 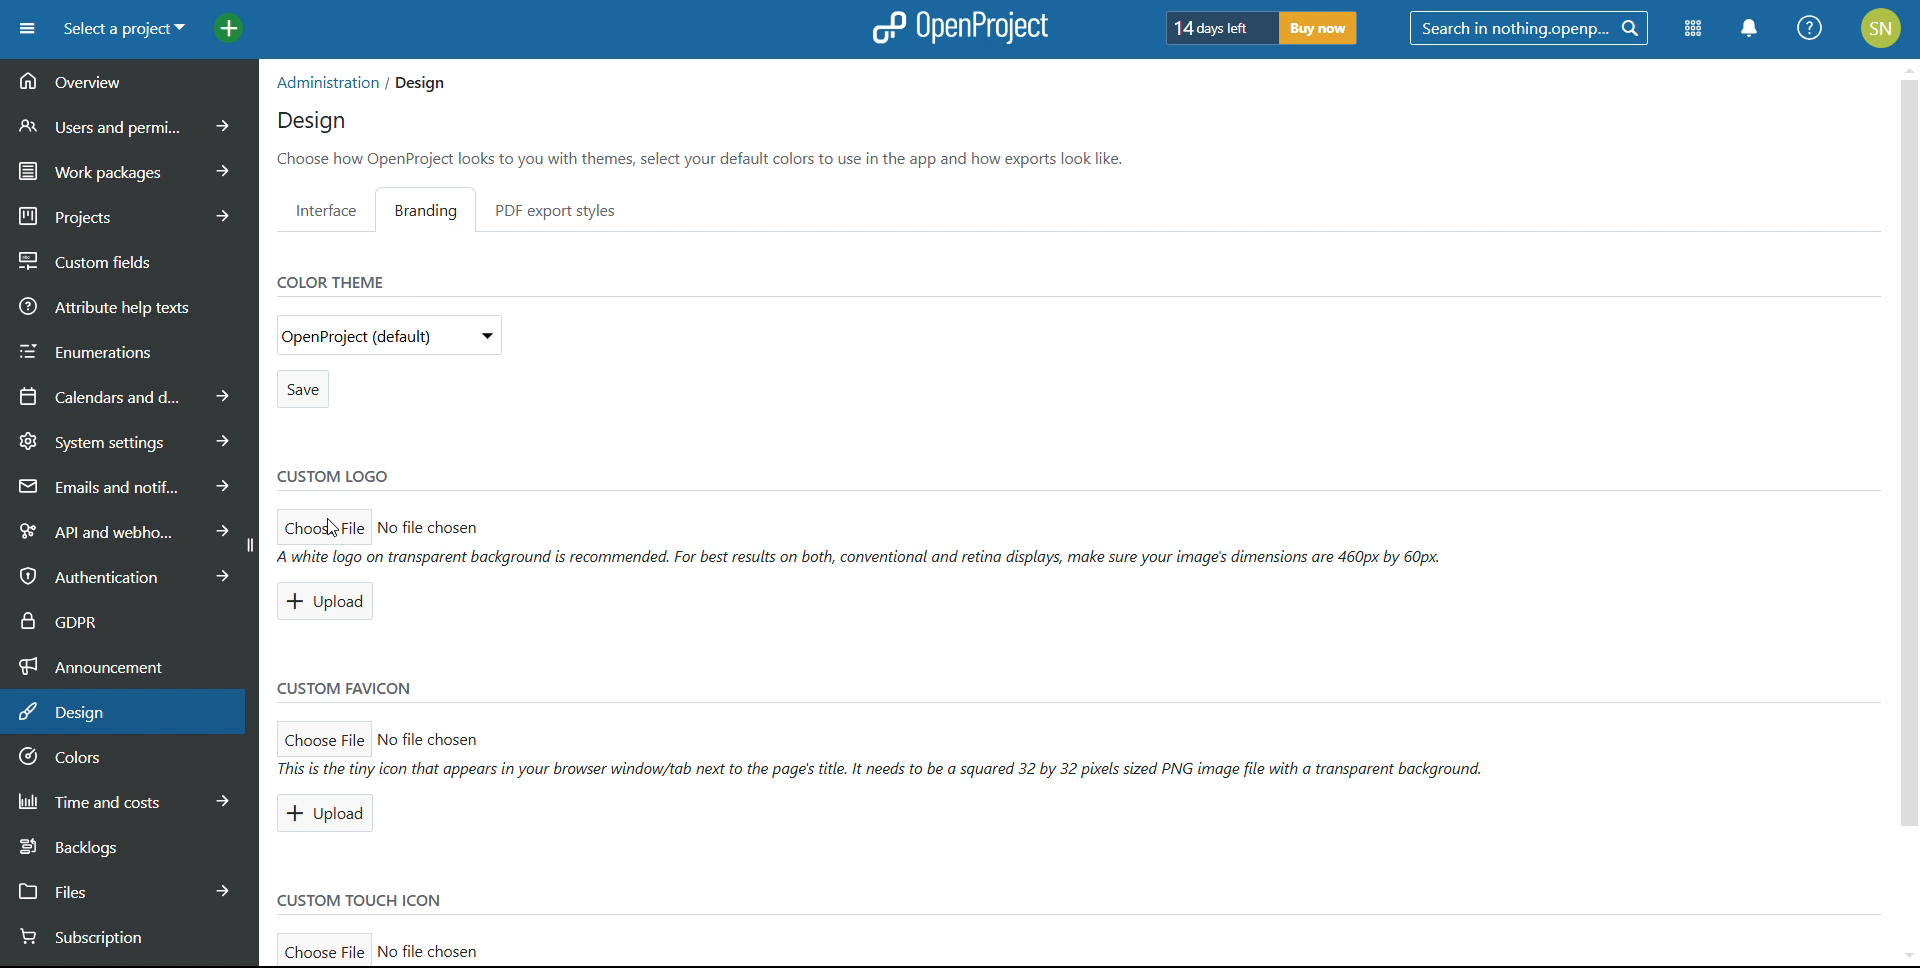 What do you see at coordinates (556, 210) in the screenshot?
I see `pdf export styles` at bounding box center [556, 210].